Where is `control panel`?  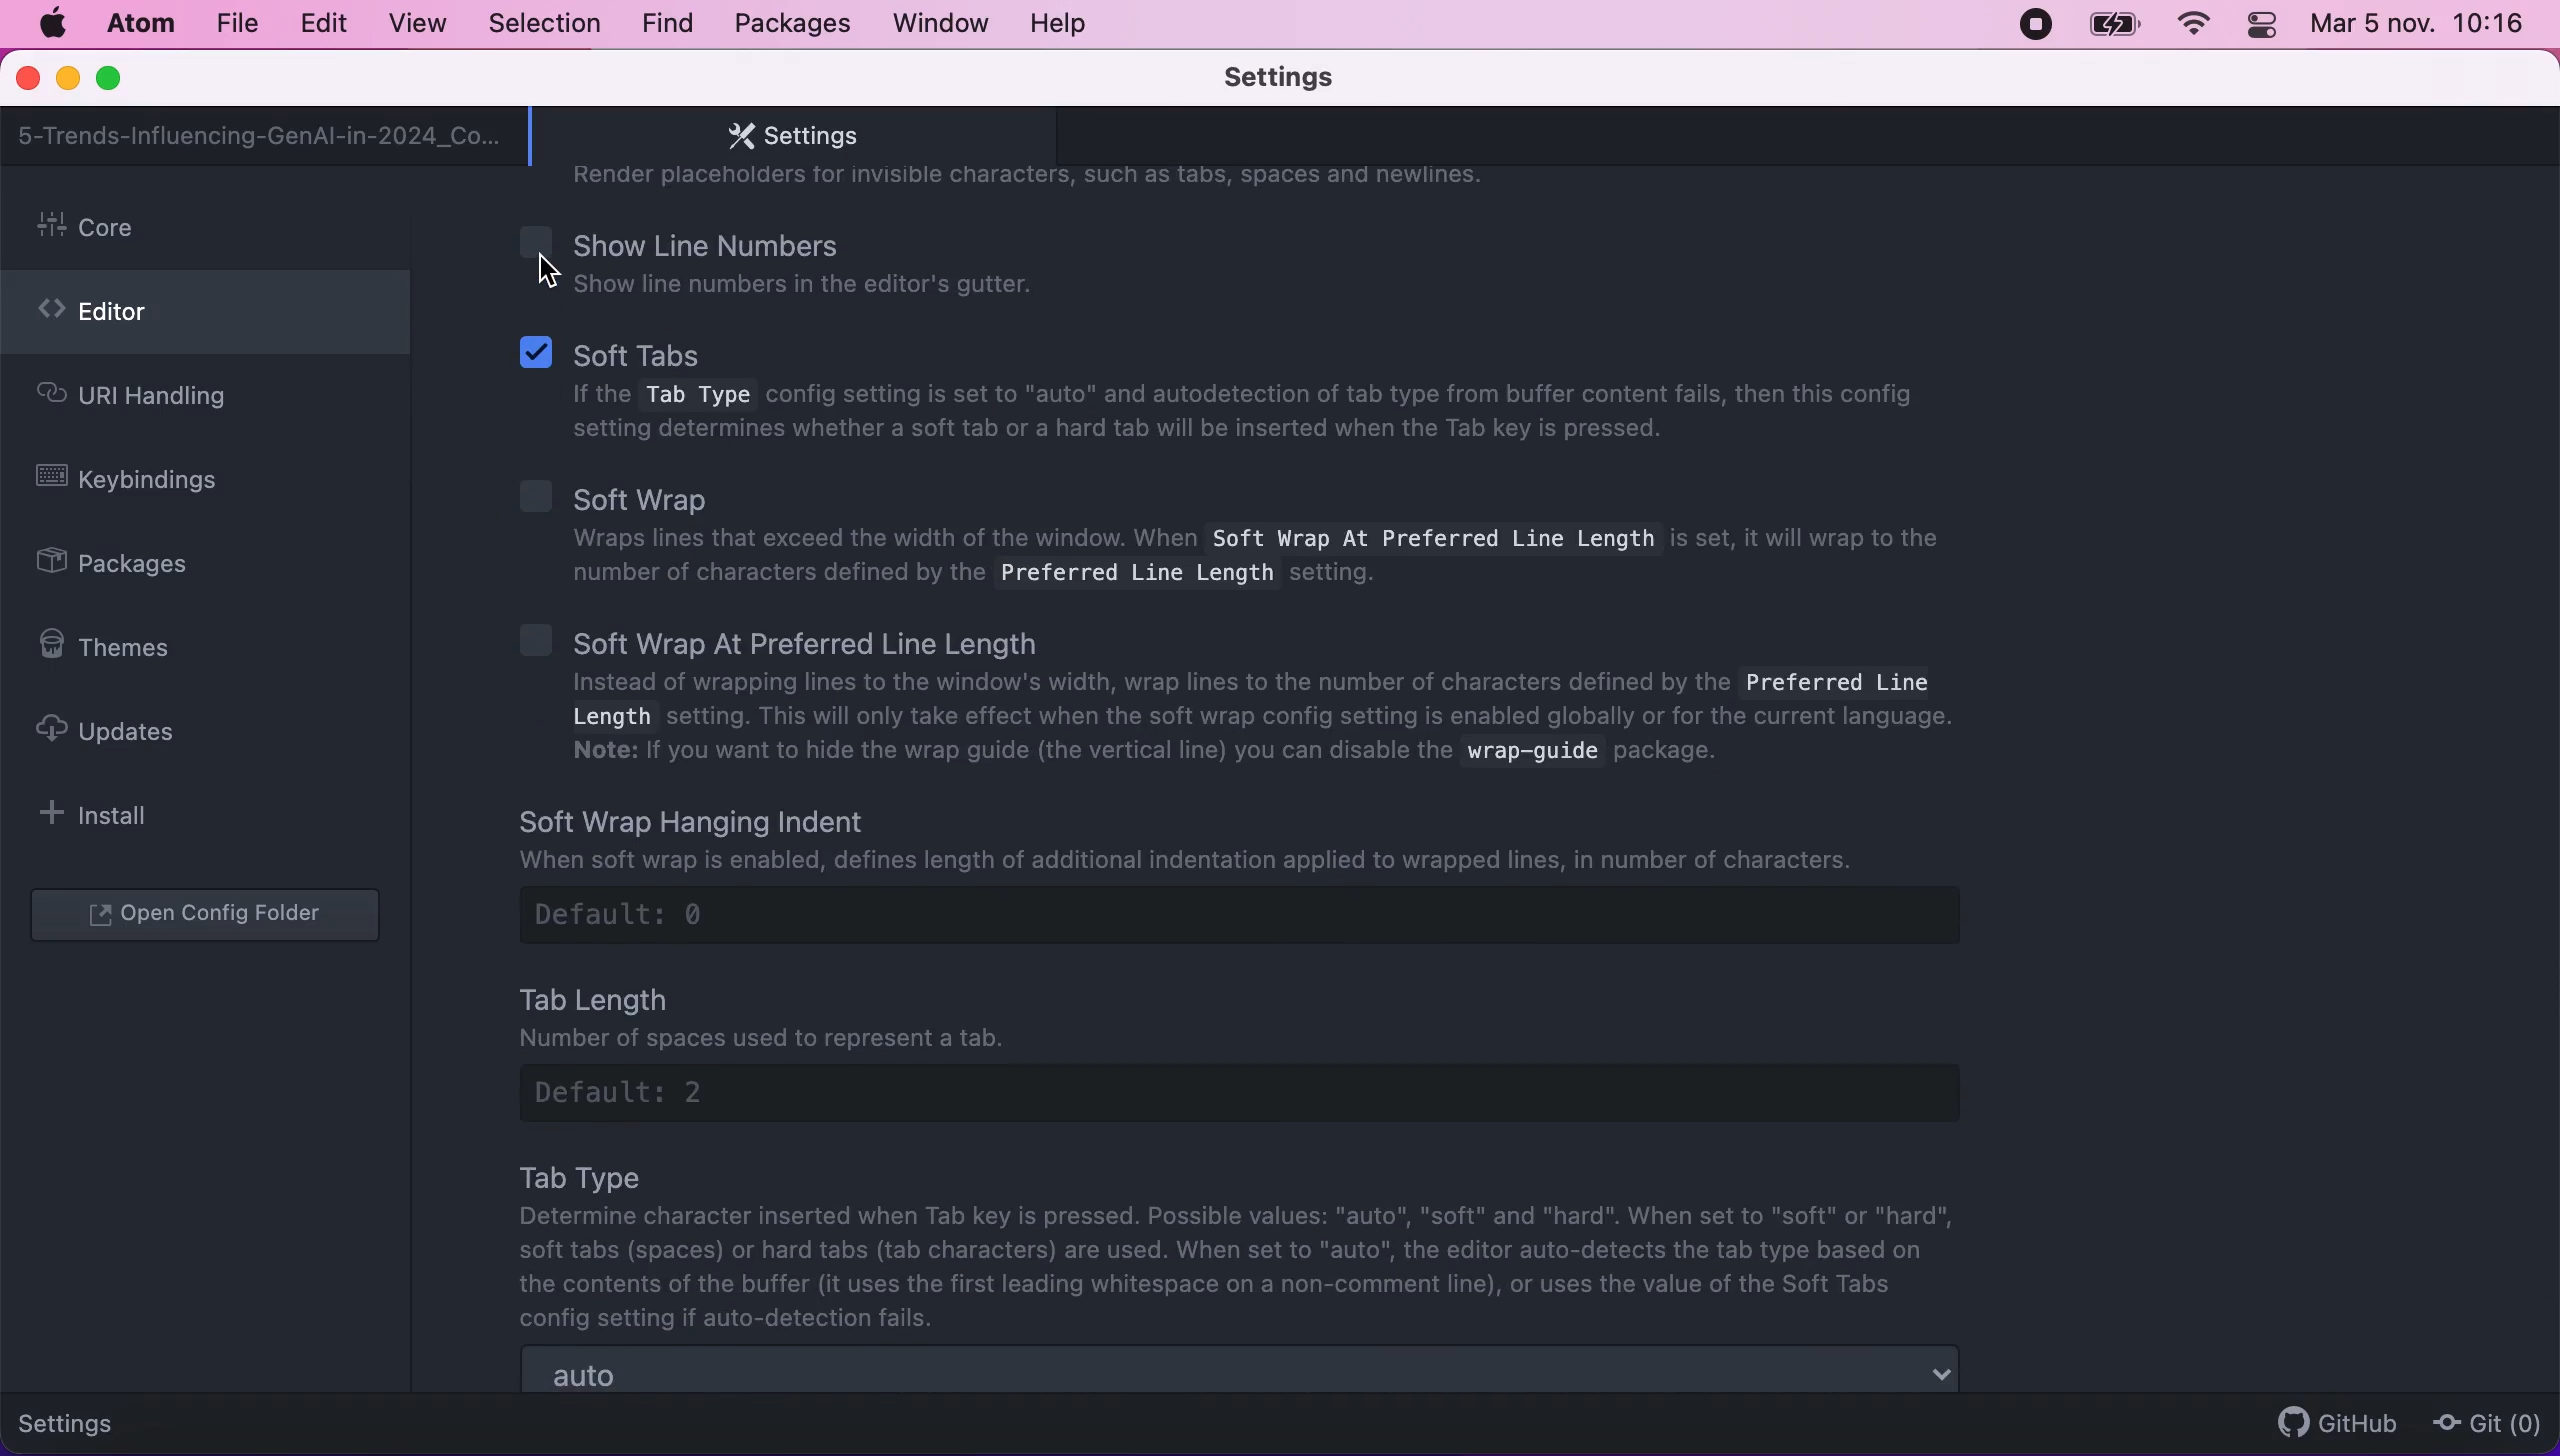
control panel is located at coordinates (2264, 28).